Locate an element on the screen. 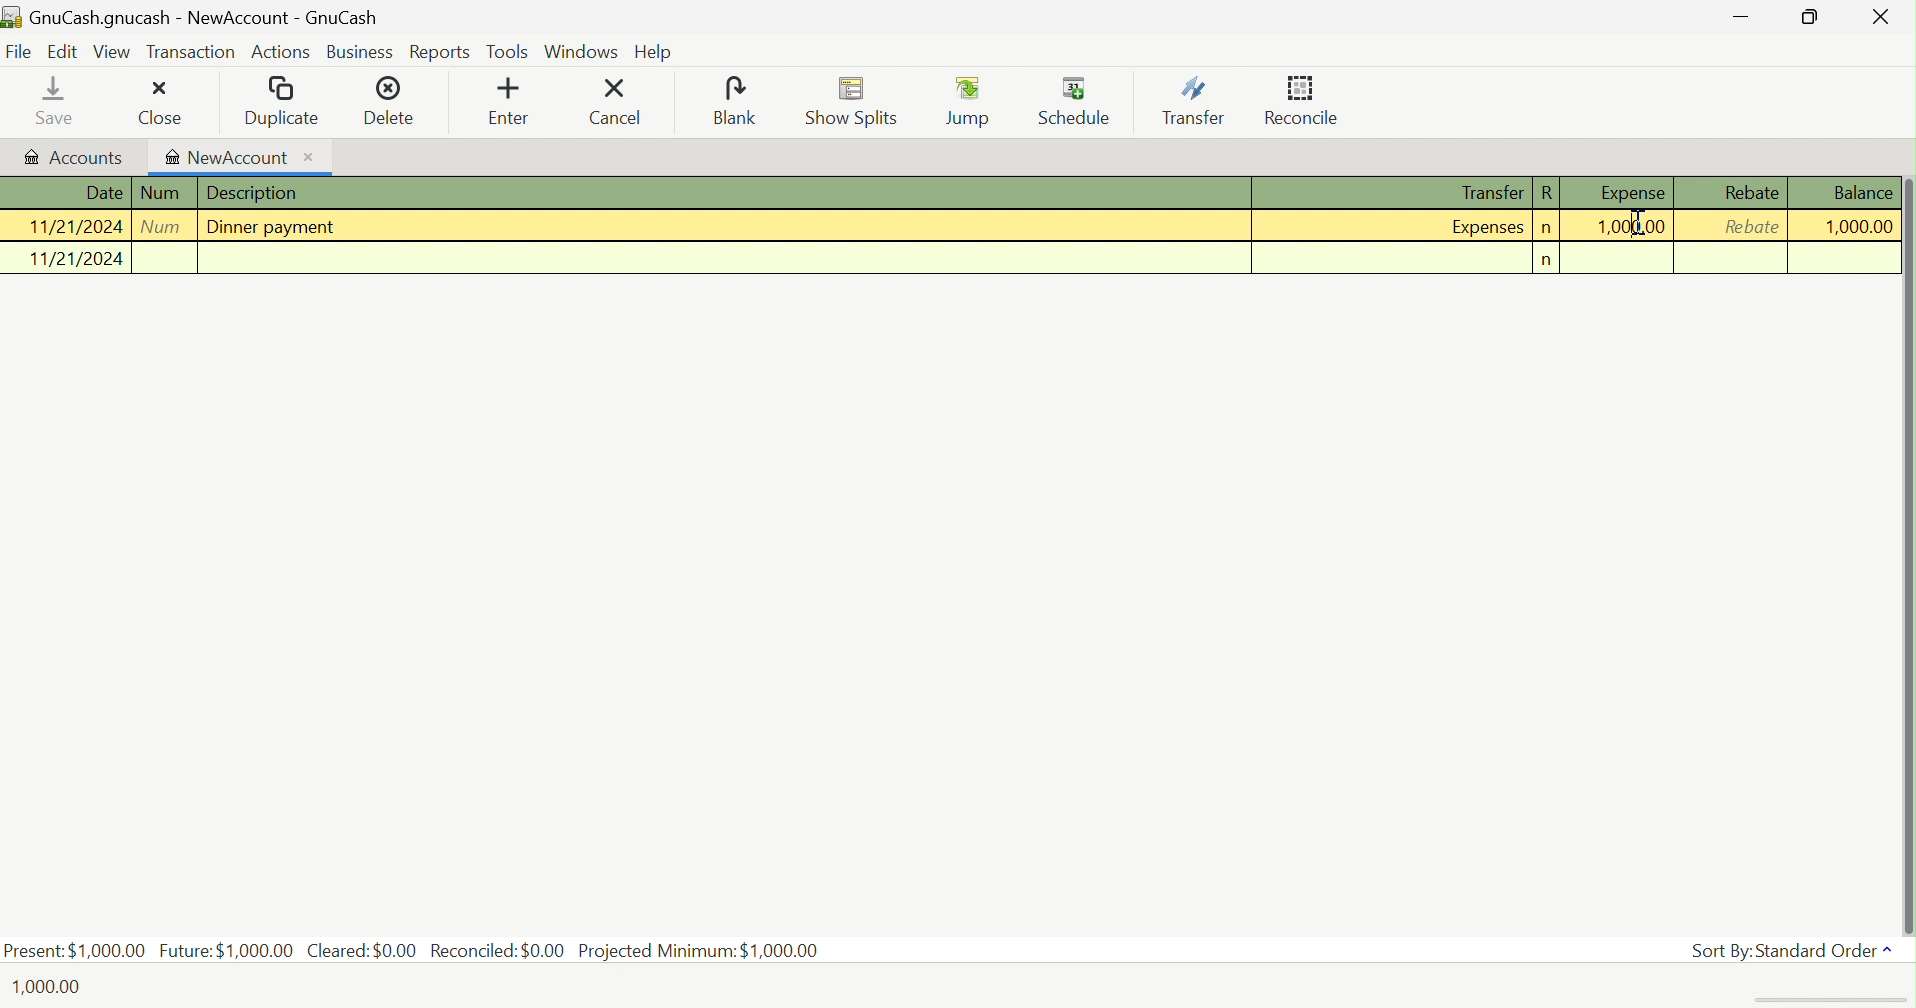  Cursor is located at coordinates (1638, 223).